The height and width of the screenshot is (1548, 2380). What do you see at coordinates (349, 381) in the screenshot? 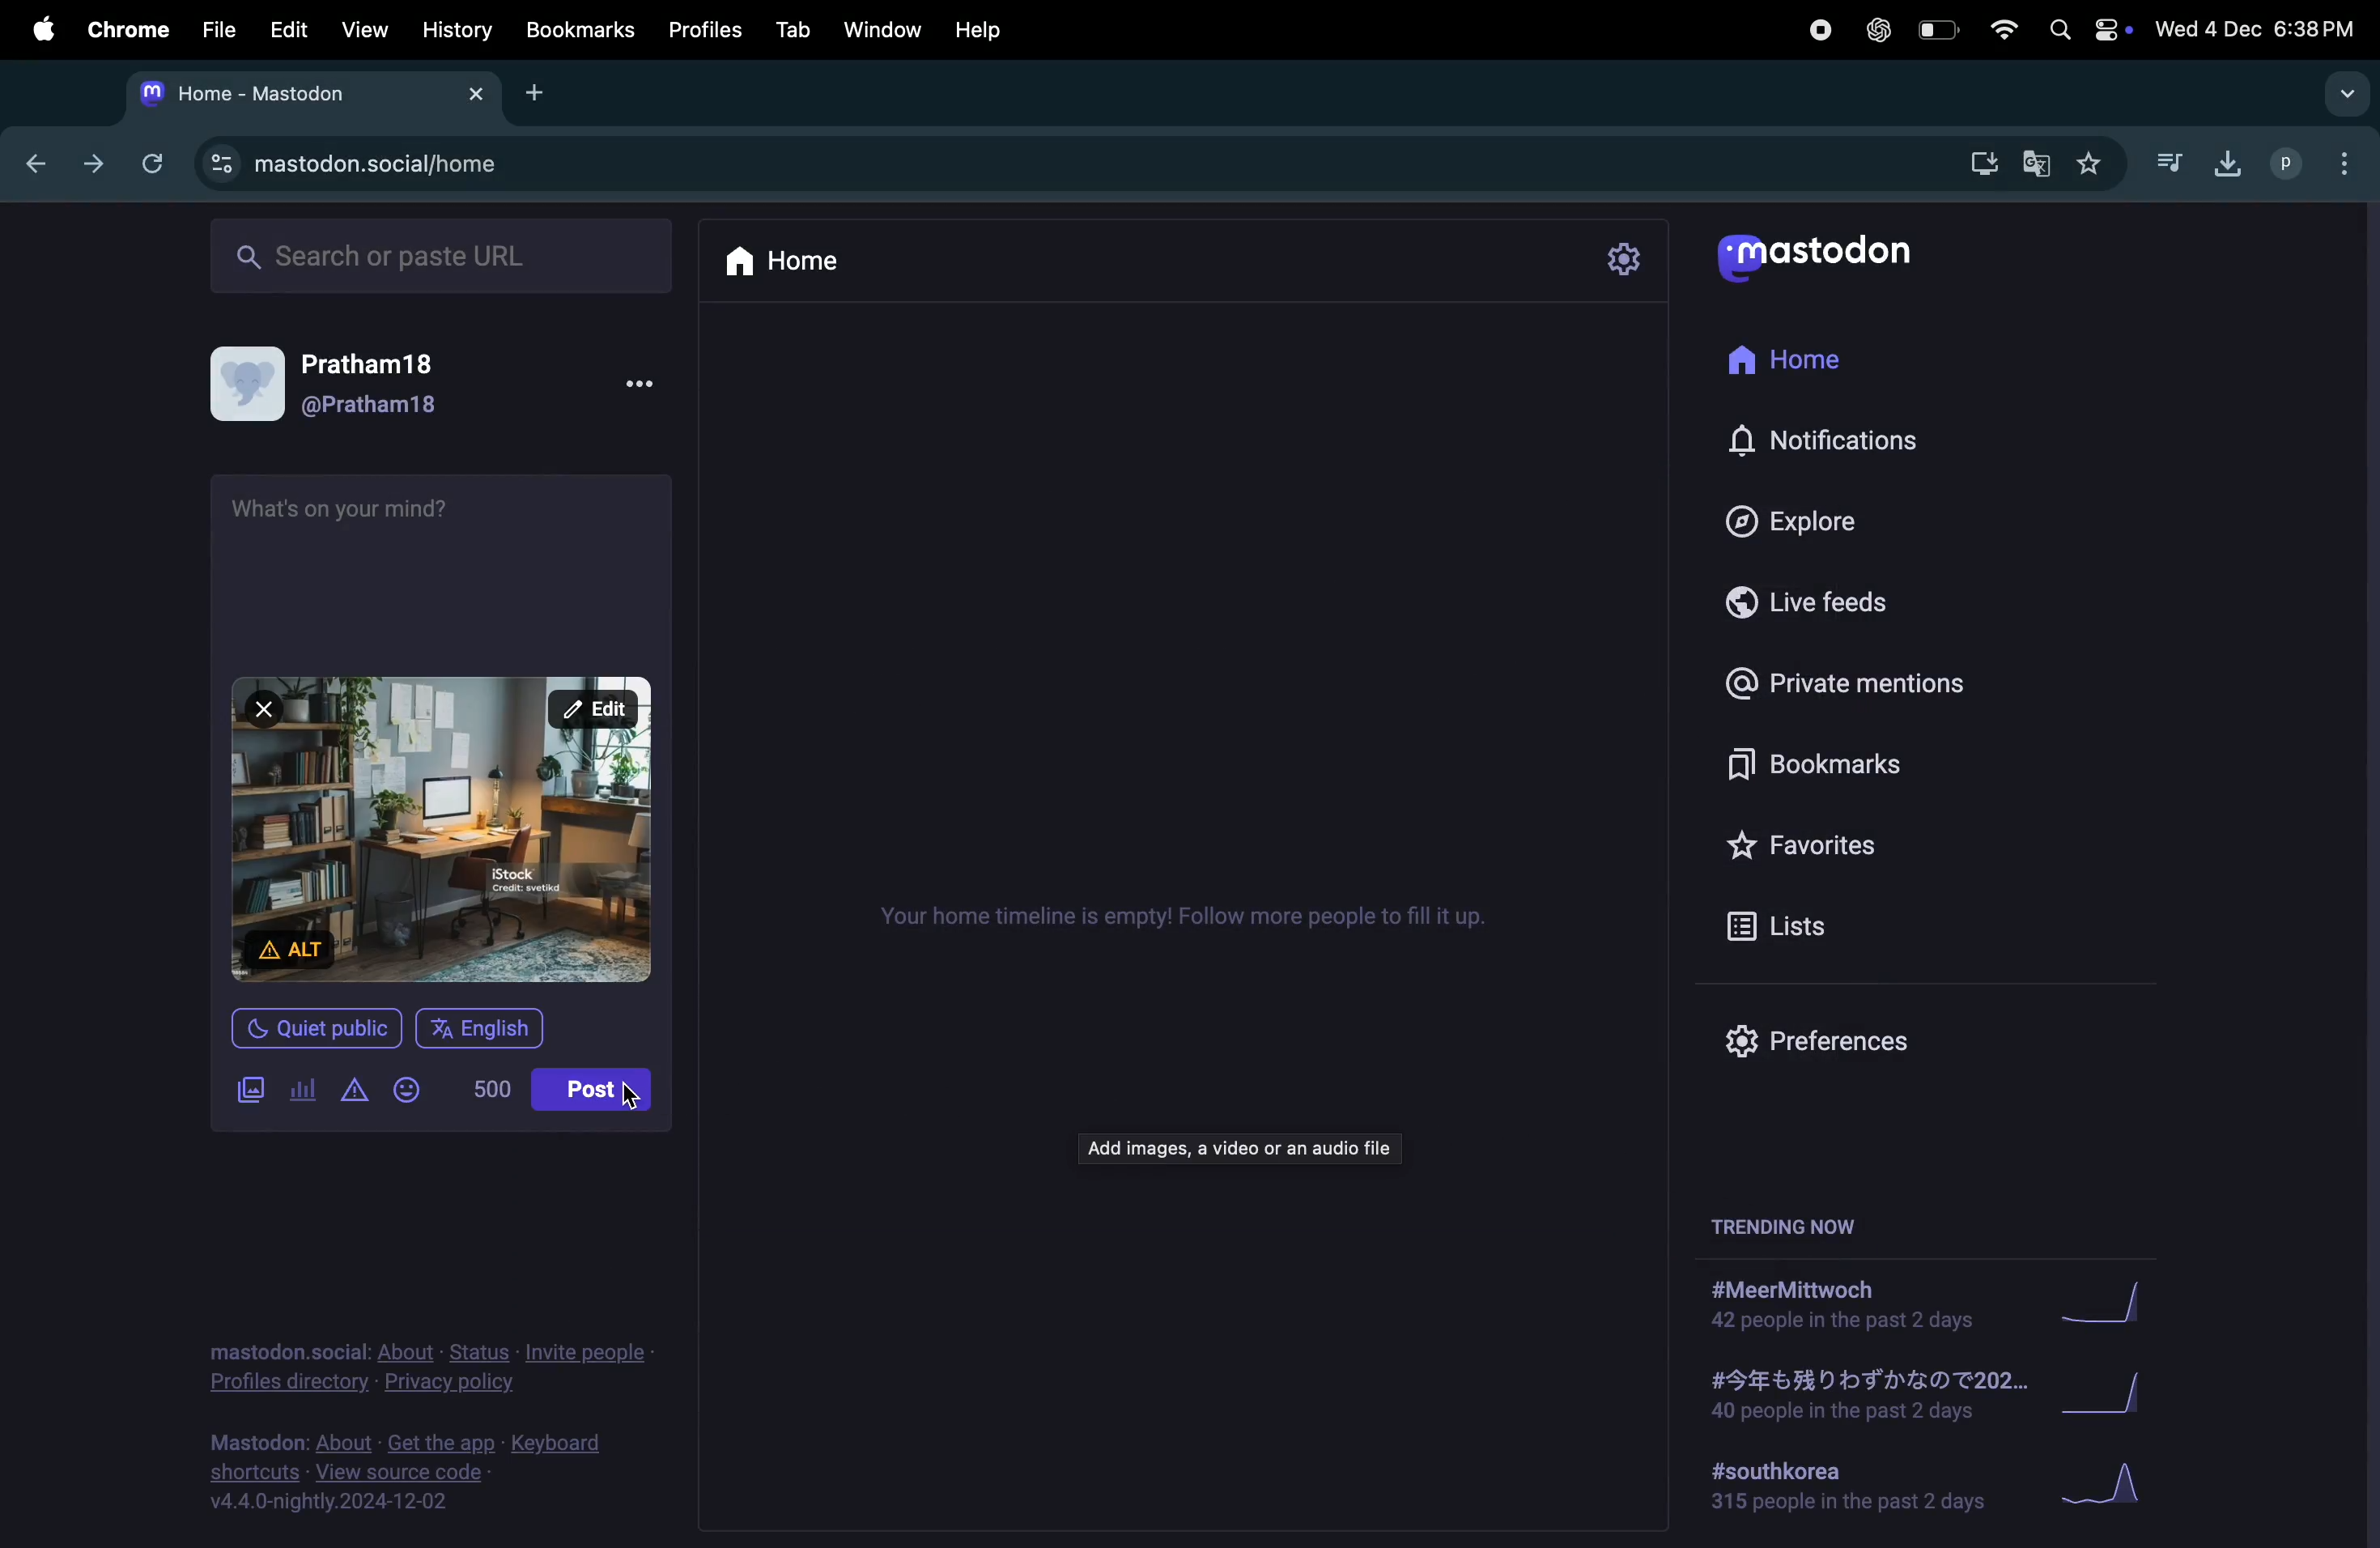
I see `user profile` at bounding box center [349, 381].